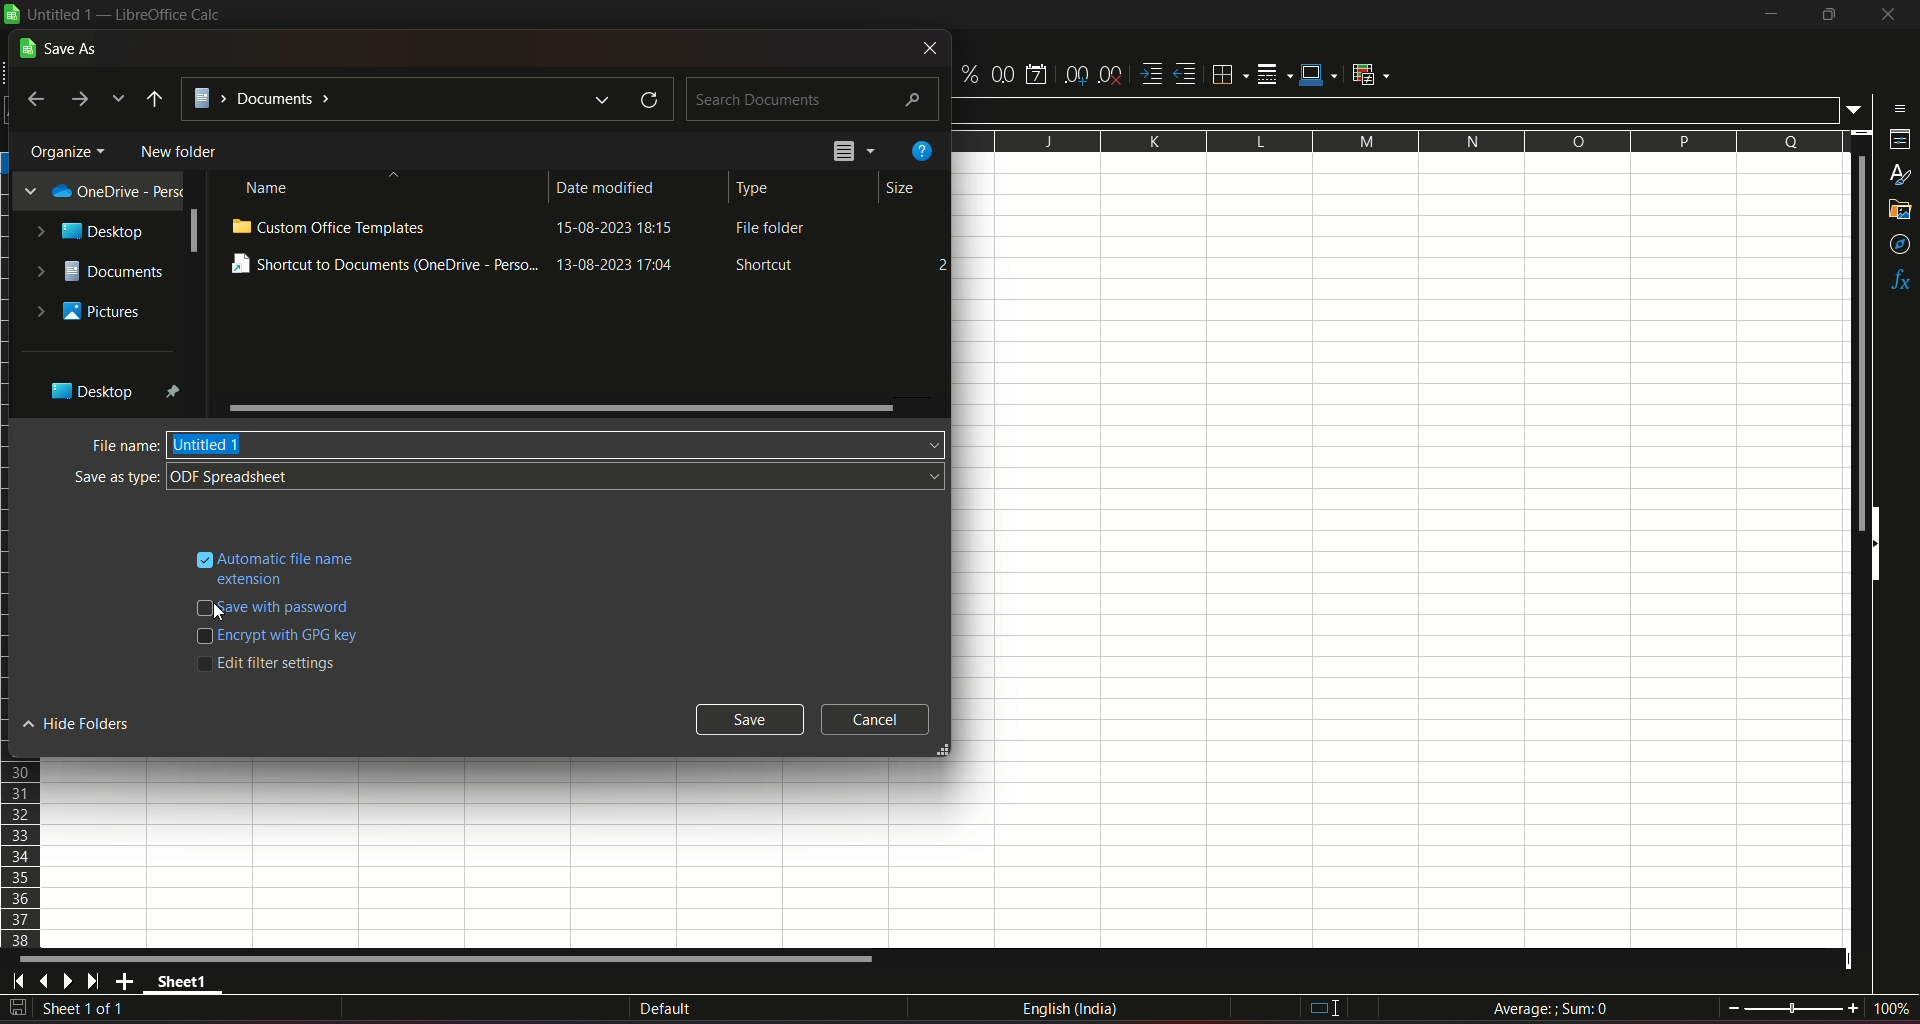 This screenshot has width=1920, height=1024. What do you see at coordinates (94, 981) in the screenshot?
I see `last sheet` at bounding box center [94, 981].